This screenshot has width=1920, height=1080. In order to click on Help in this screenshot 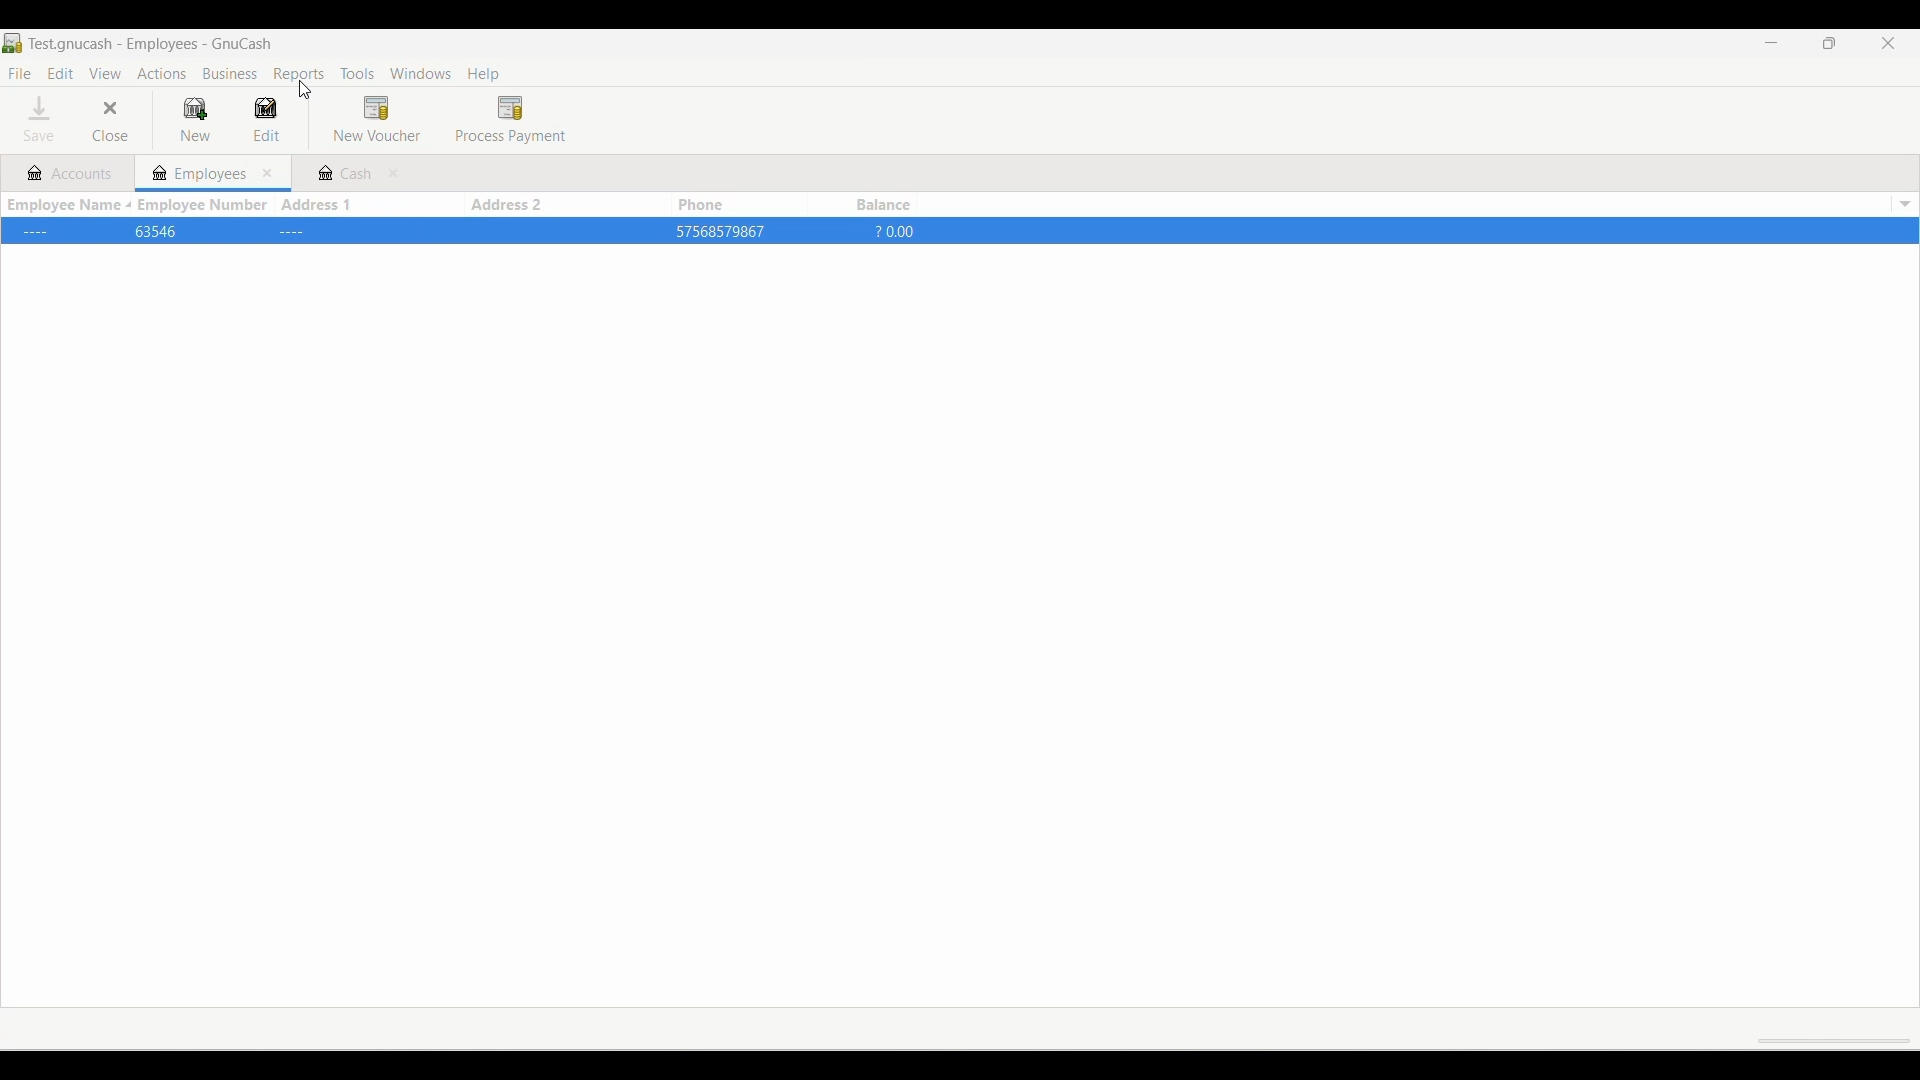, I will do `click(483, 74)`.